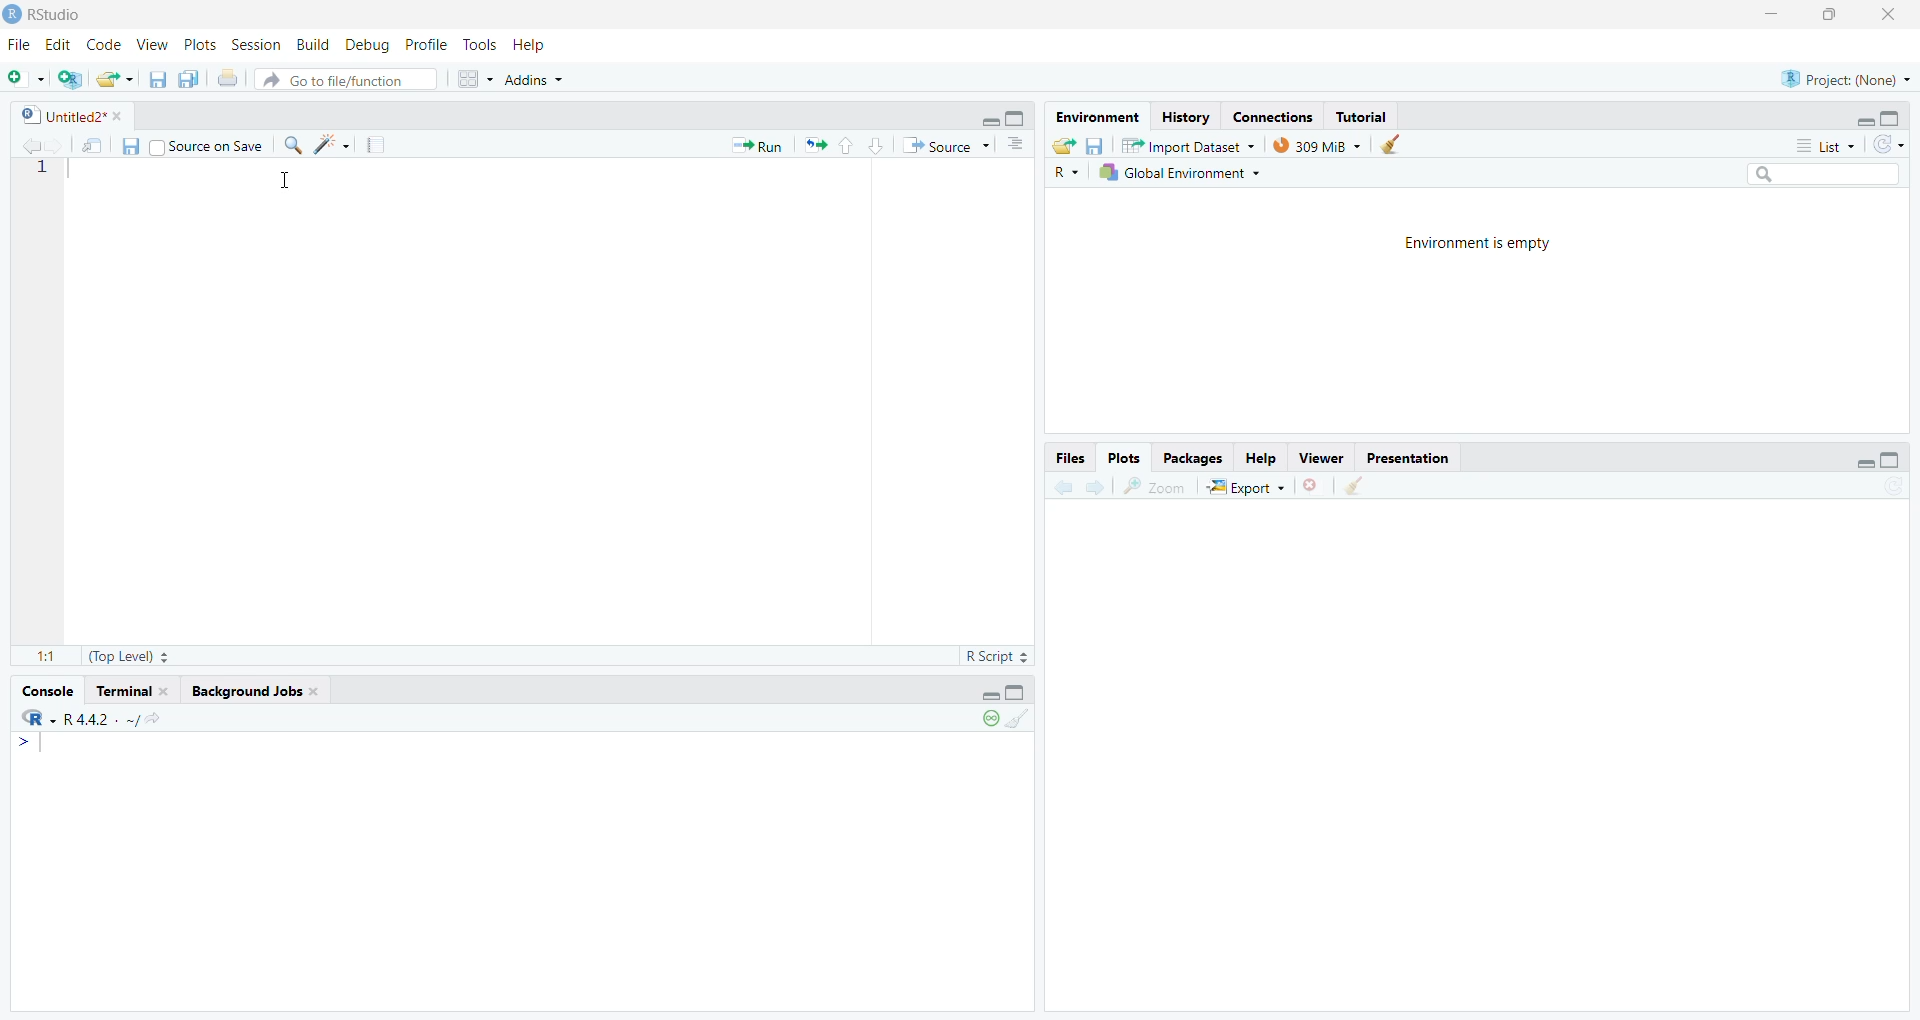  What do you see at coordinates (536, 83) in the screenshot?
I see `Addins ~` at bounding box center [536, 83].